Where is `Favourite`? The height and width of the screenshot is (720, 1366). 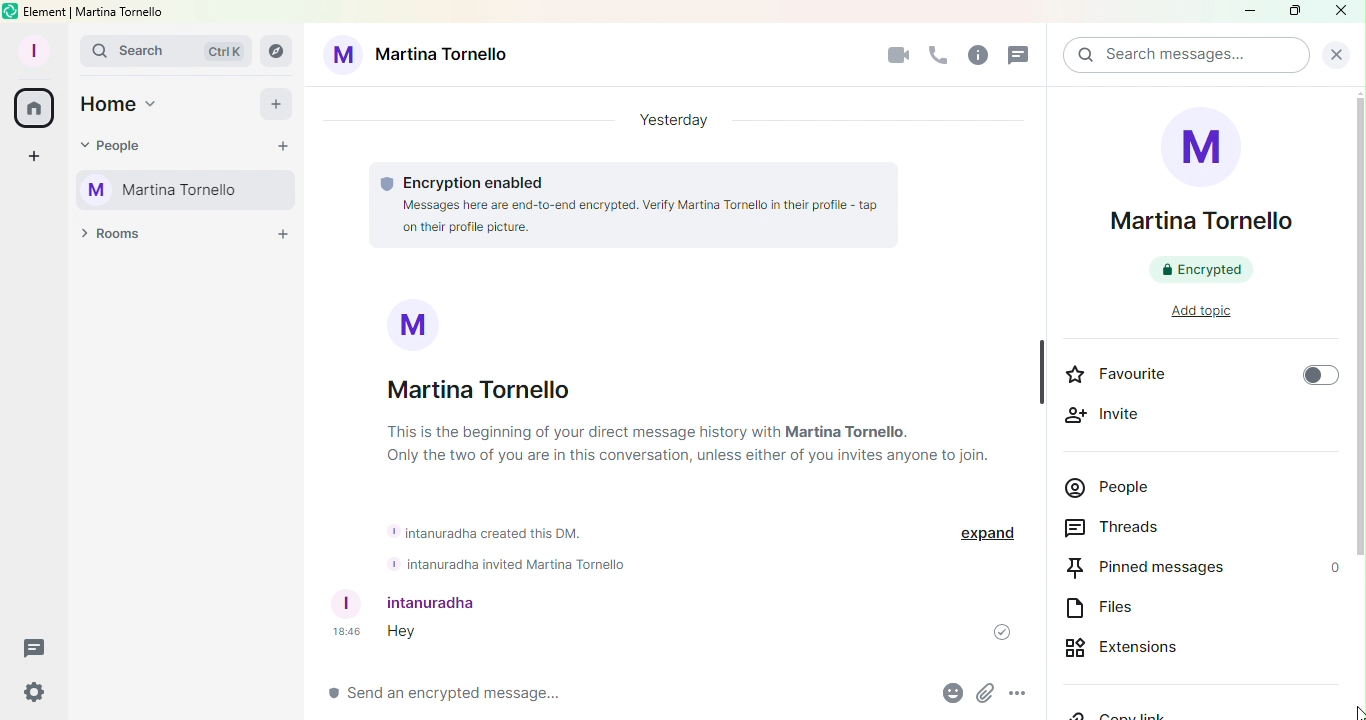
Favourite is located at coordinates (1200, 374).